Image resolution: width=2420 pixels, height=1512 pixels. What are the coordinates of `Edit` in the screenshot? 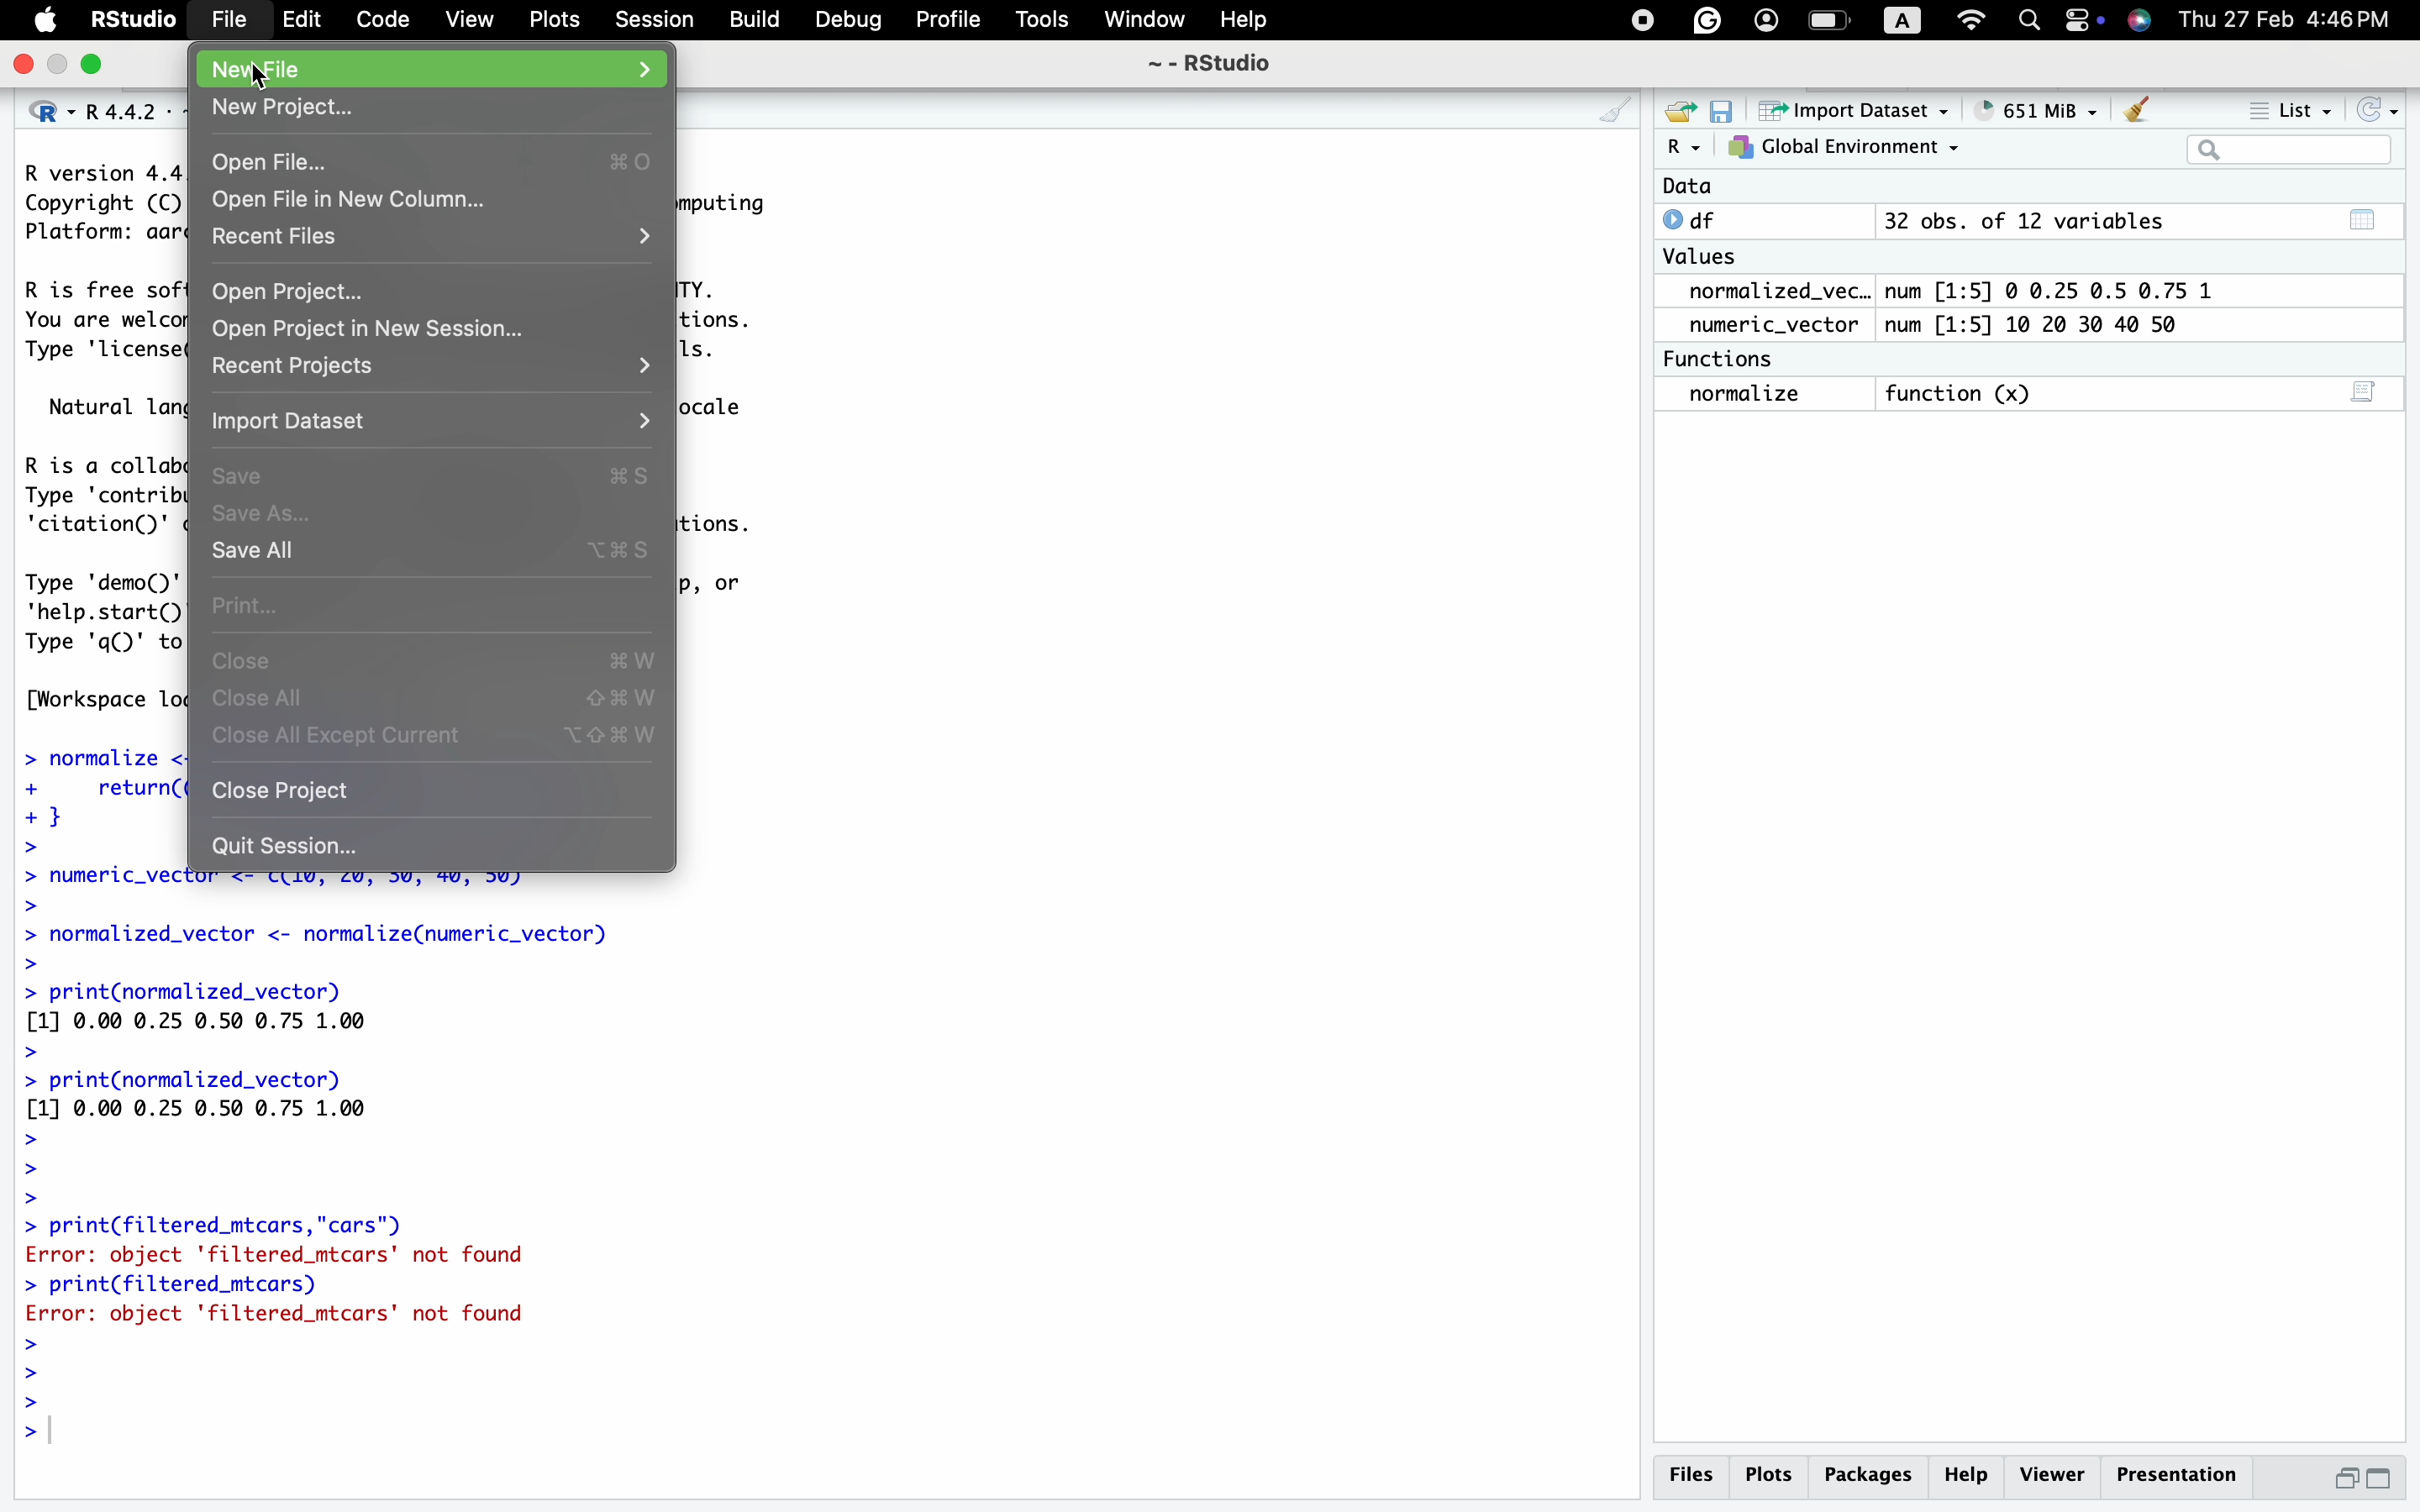 It's located at (296, 22).